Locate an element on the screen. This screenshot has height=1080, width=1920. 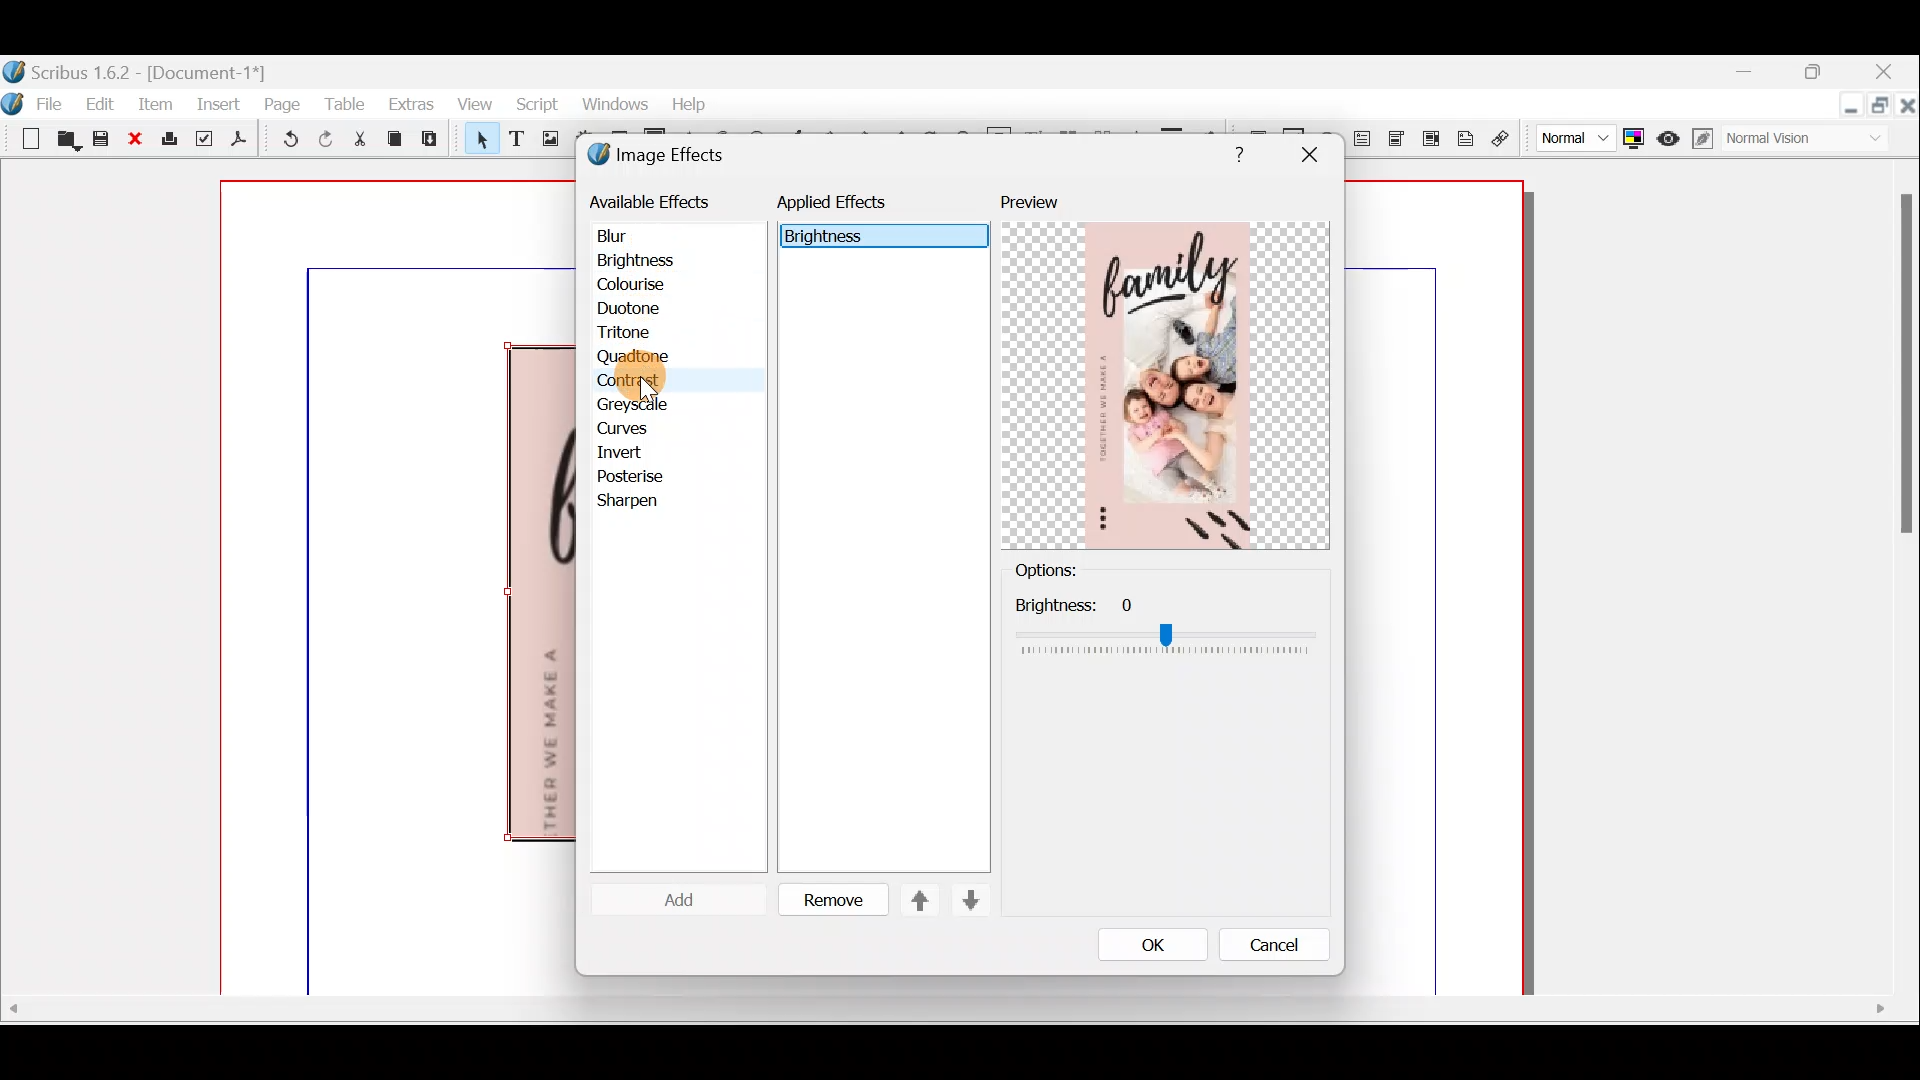
Item is located at coordinates (156, 103).